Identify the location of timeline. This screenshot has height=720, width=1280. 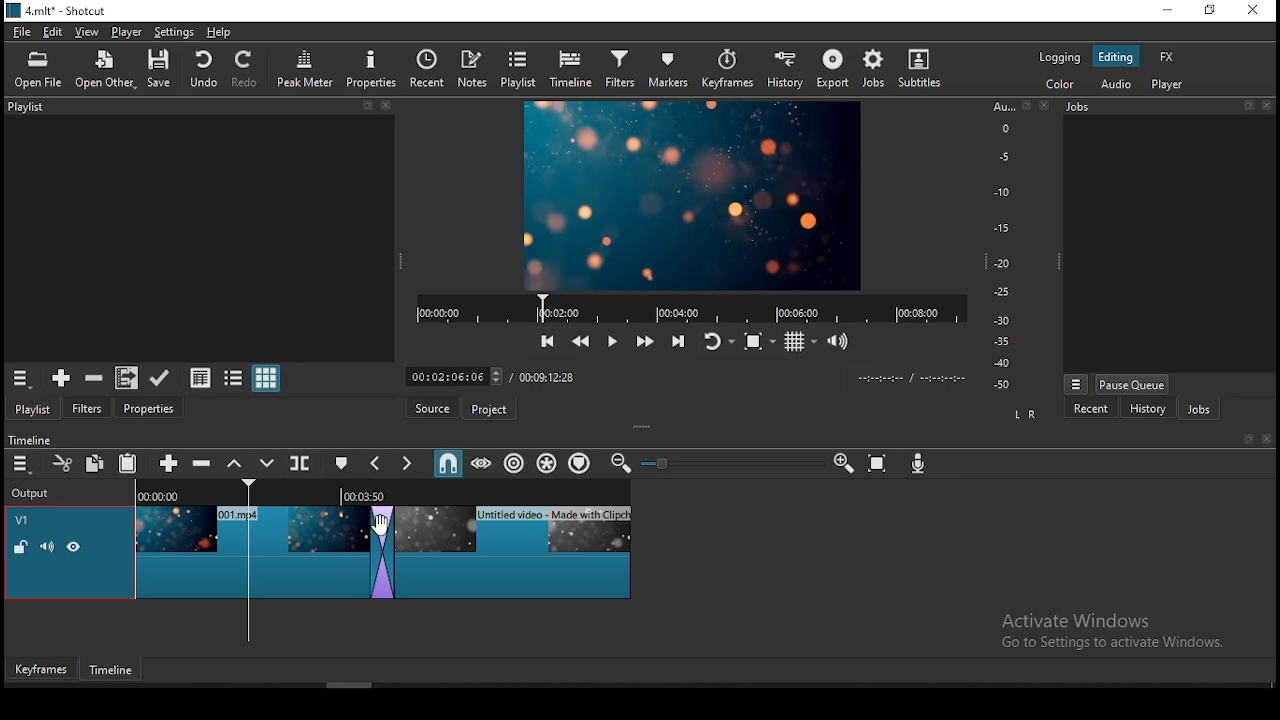
(28, 438).